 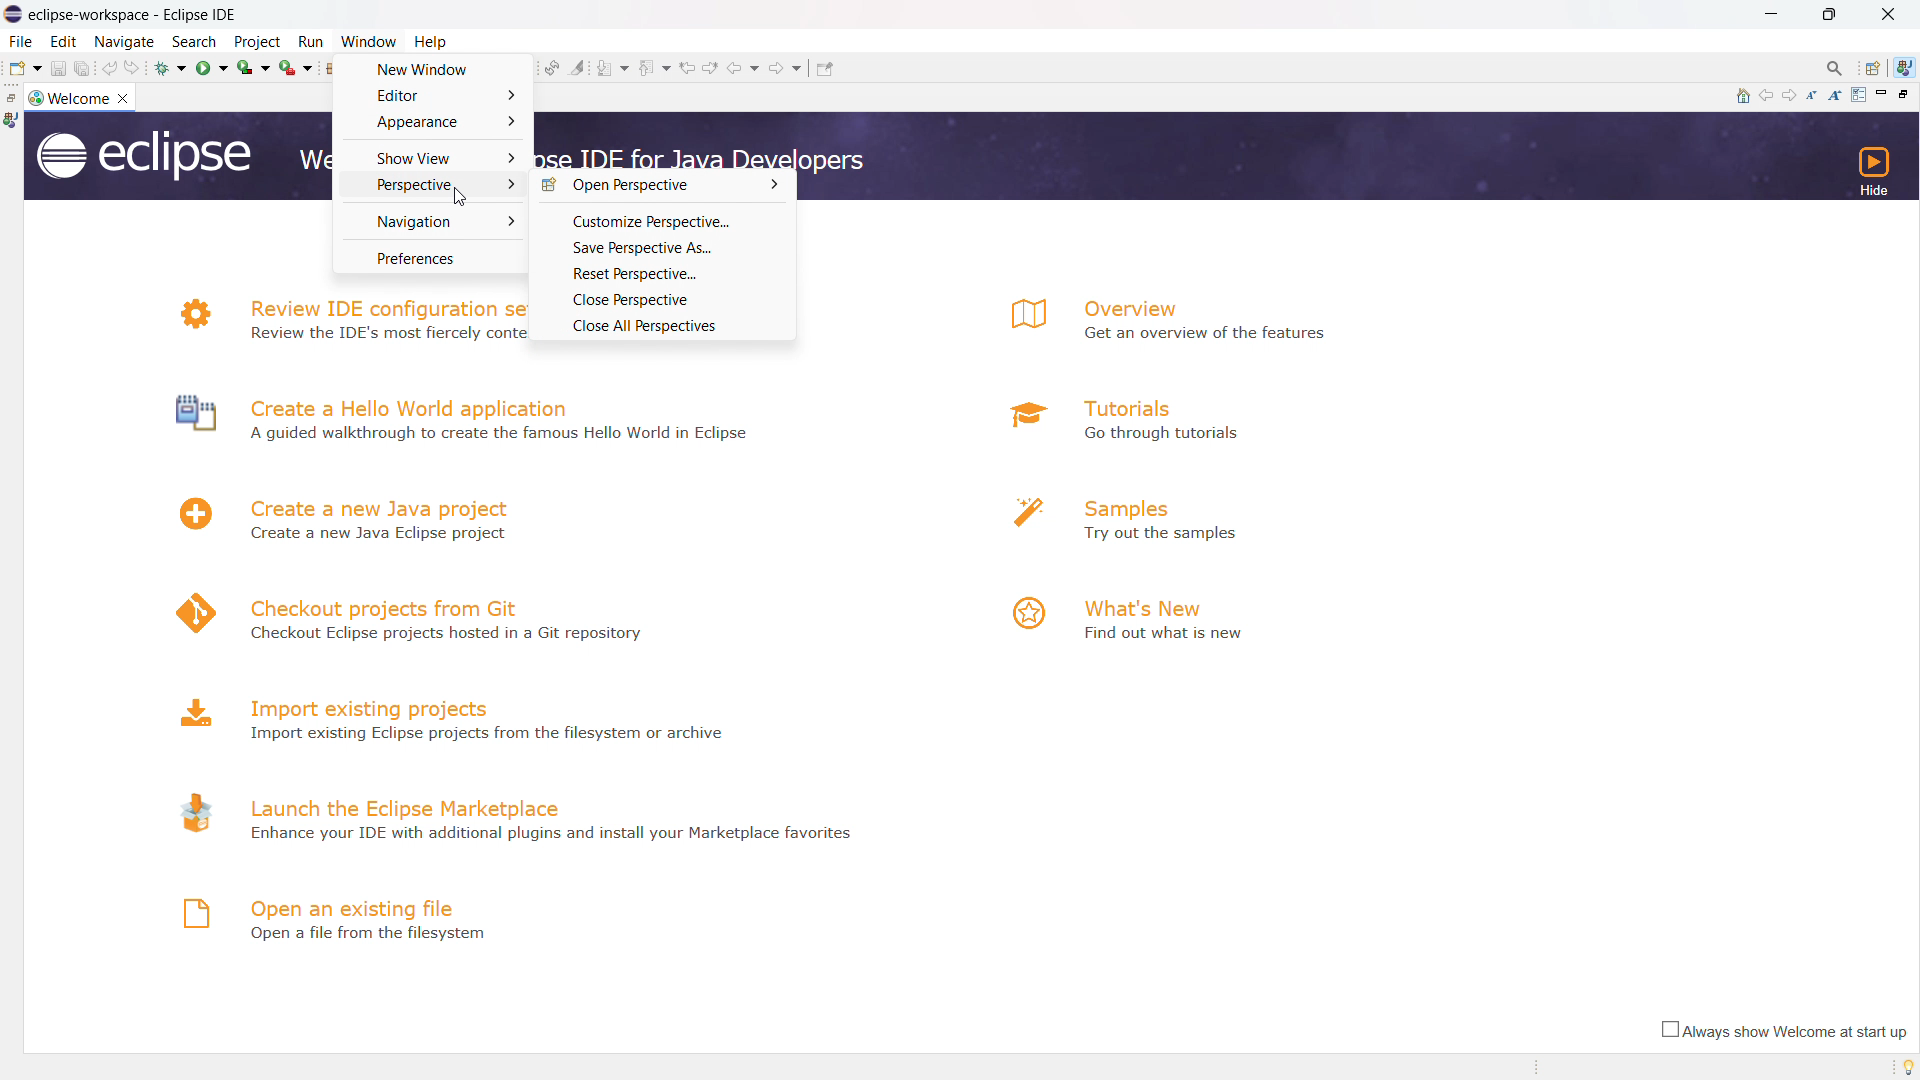 I want to click on launch the eclipse marketplace, so click(x=406, y=804).